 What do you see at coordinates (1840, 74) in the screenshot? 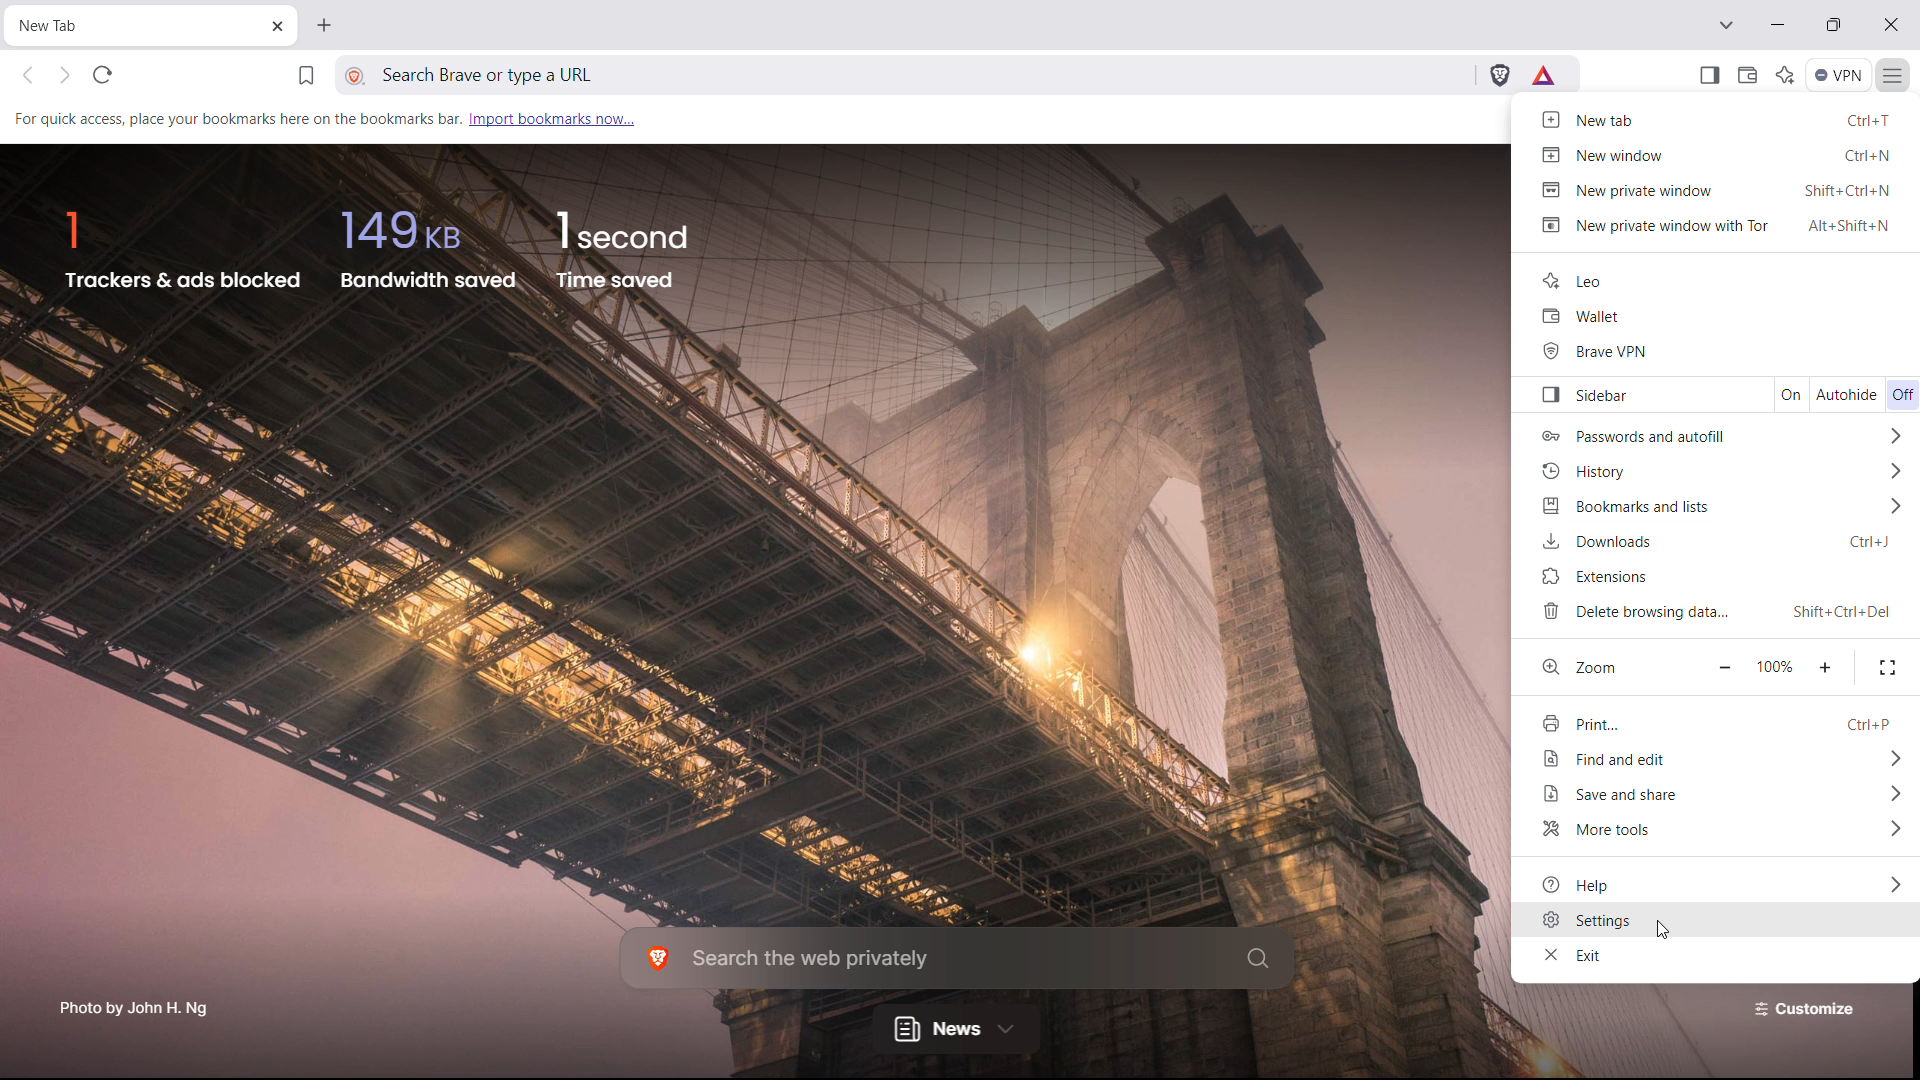
I see `vpn` at bounding box center [1840, 74].